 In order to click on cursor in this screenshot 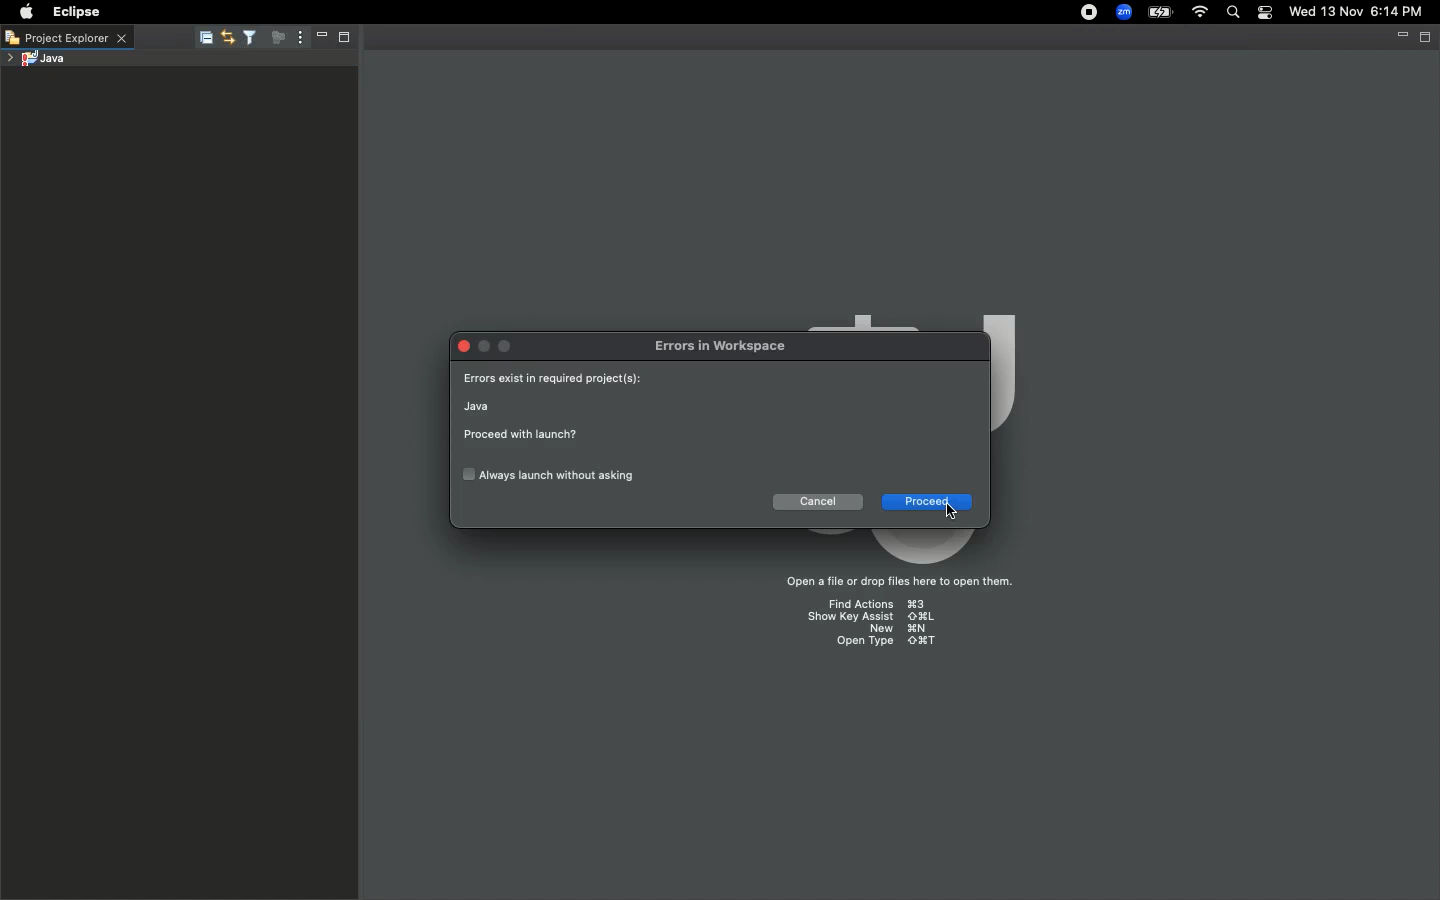, I will do `click(950, 514)`.